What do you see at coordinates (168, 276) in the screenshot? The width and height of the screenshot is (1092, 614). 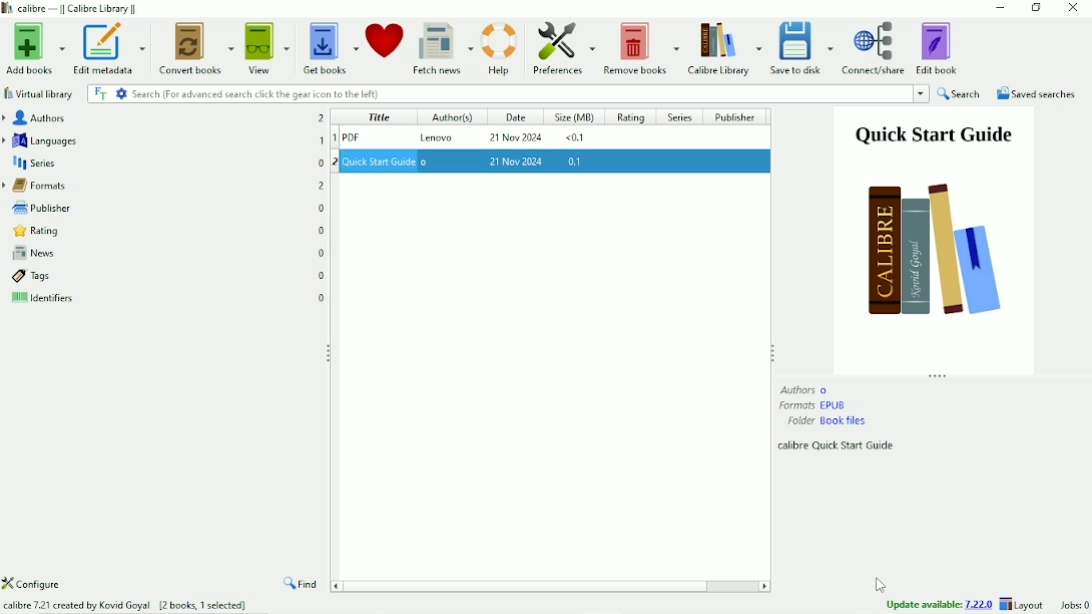 I see `Tags` at bounding box center [168, 276].